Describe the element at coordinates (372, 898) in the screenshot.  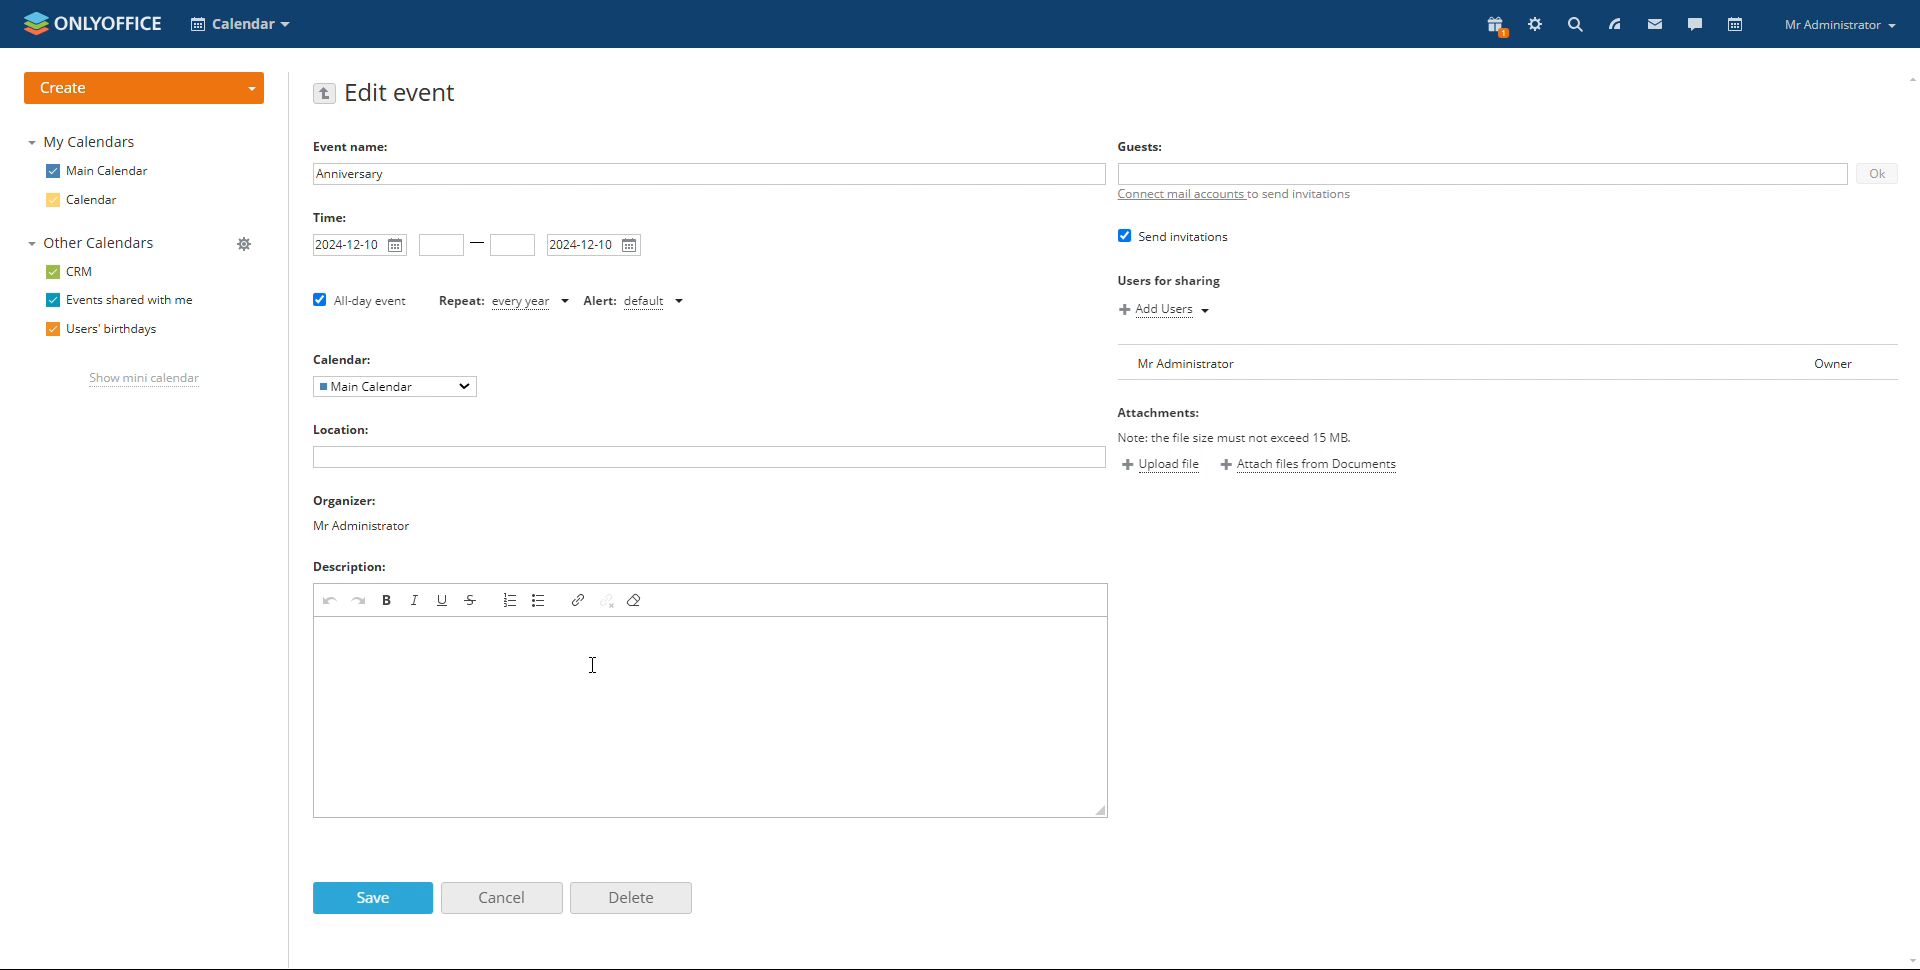
I see `save` at that location.